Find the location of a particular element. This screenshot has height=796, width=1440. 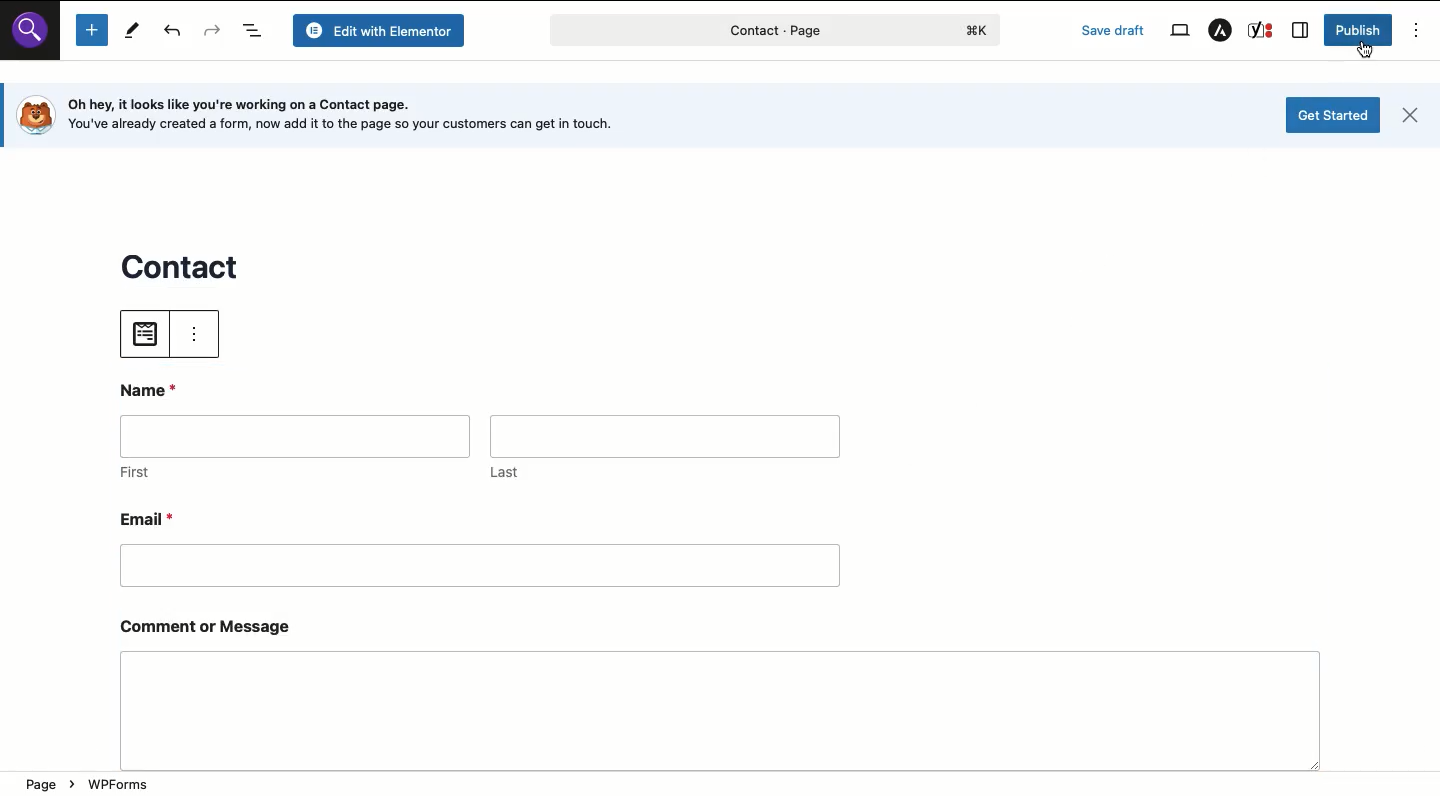

contact is located at coordinates (183, 263).